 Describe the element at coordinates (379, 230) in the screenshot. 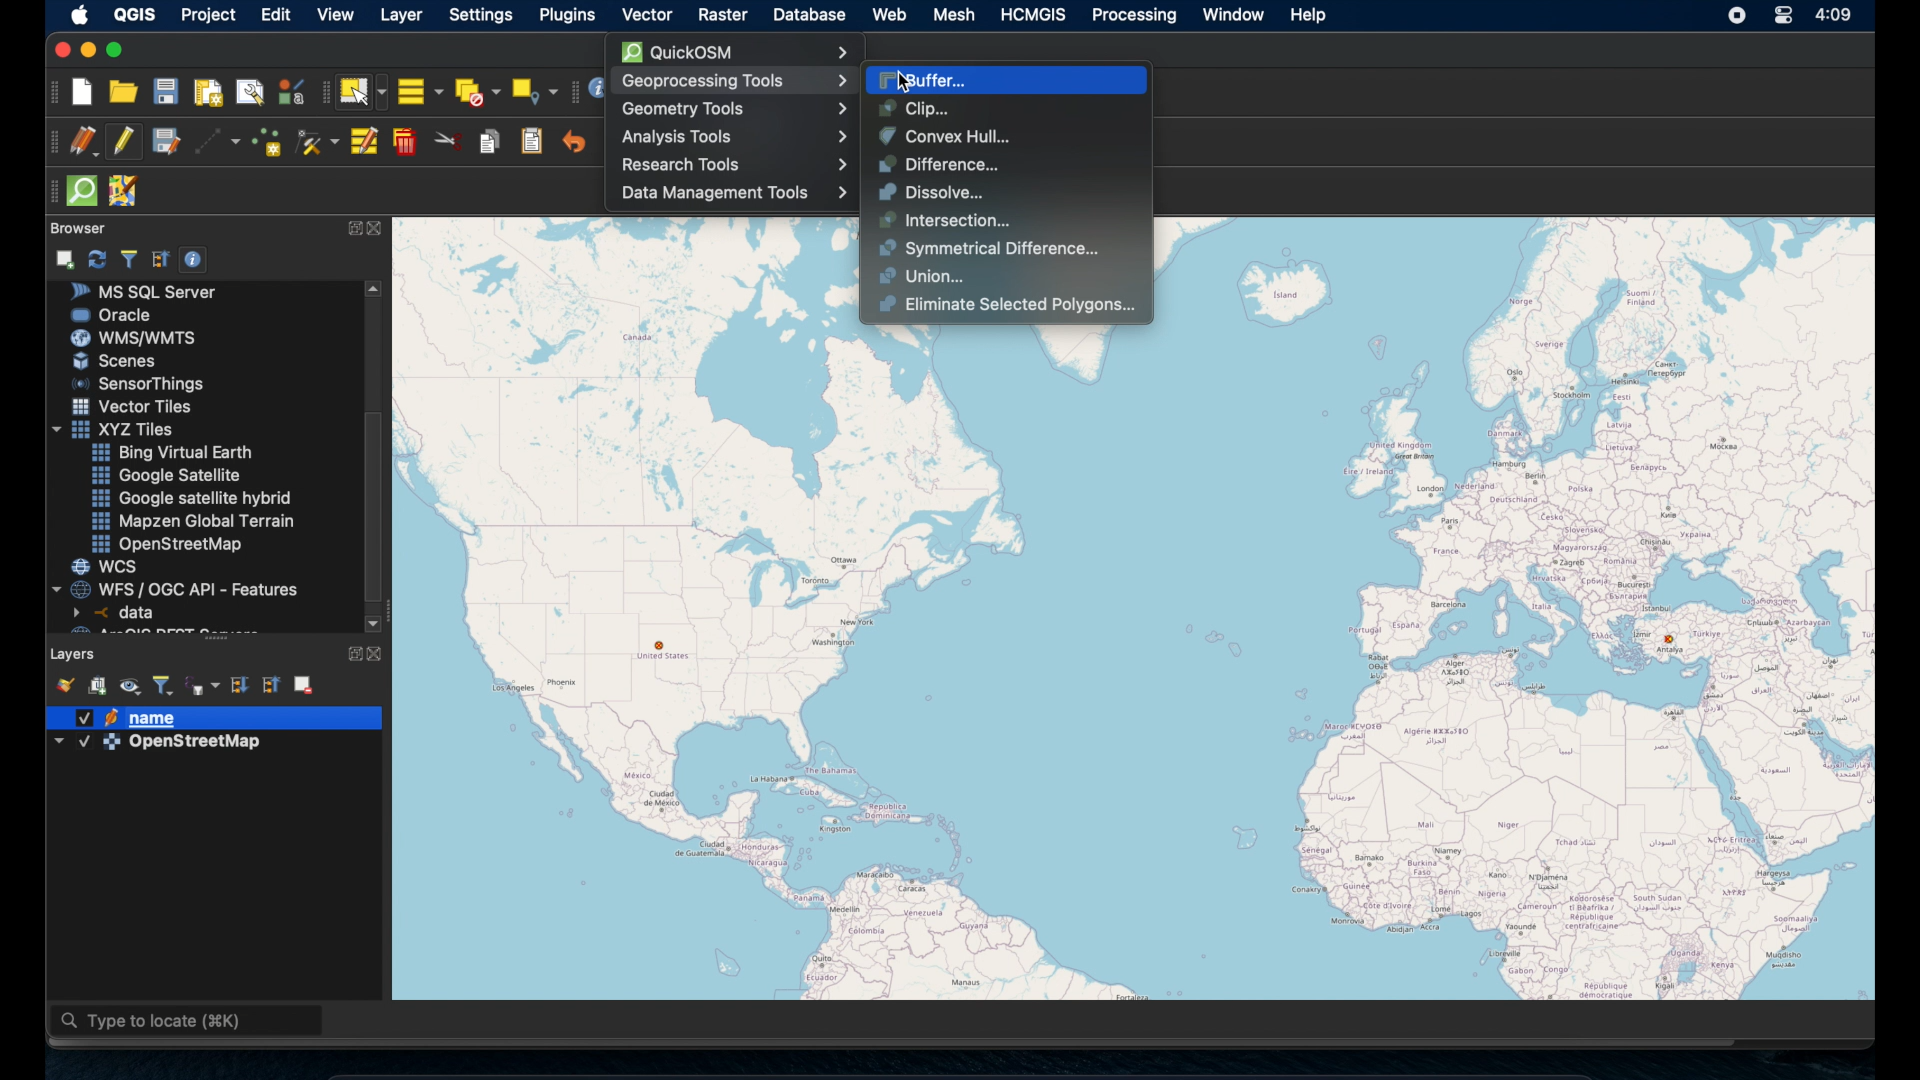

I see `close` at that location.